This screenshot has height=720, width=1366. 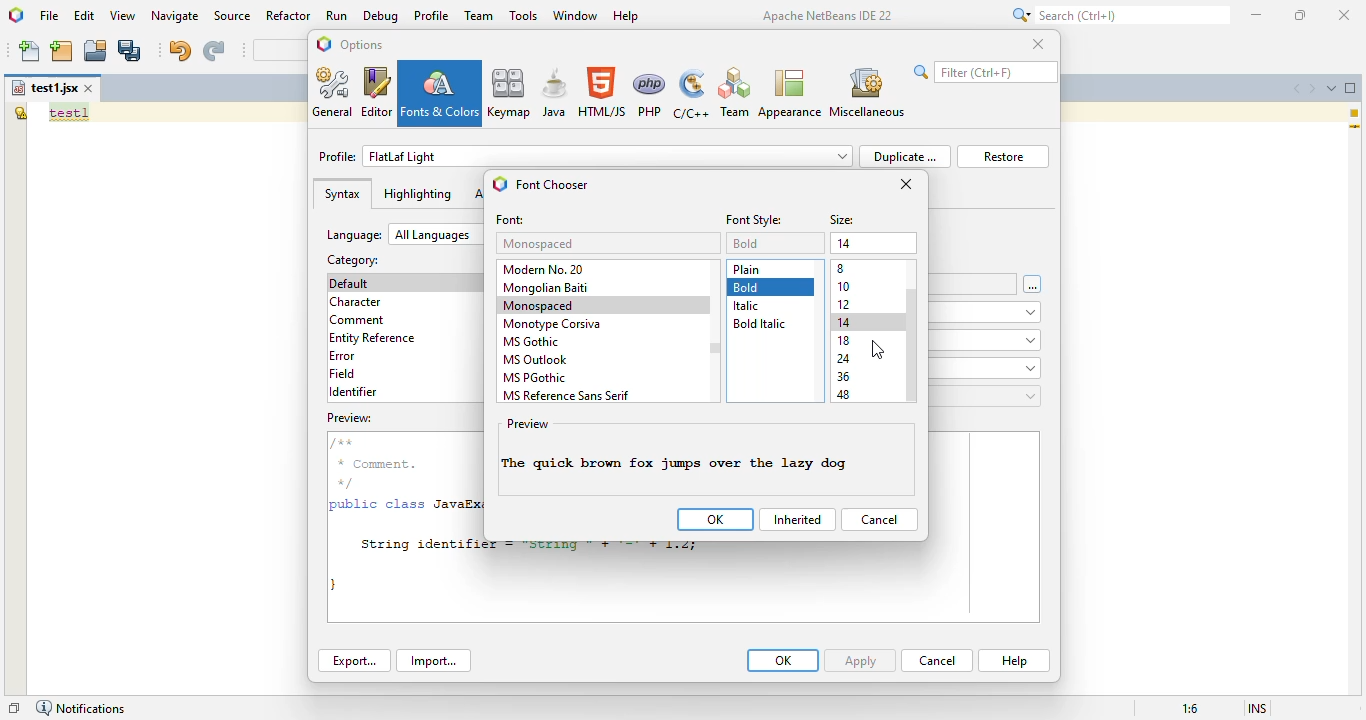 What do you see at coordinates (432, 15) in the screenshot?
I see `profile` at bounding box center [432, 15].